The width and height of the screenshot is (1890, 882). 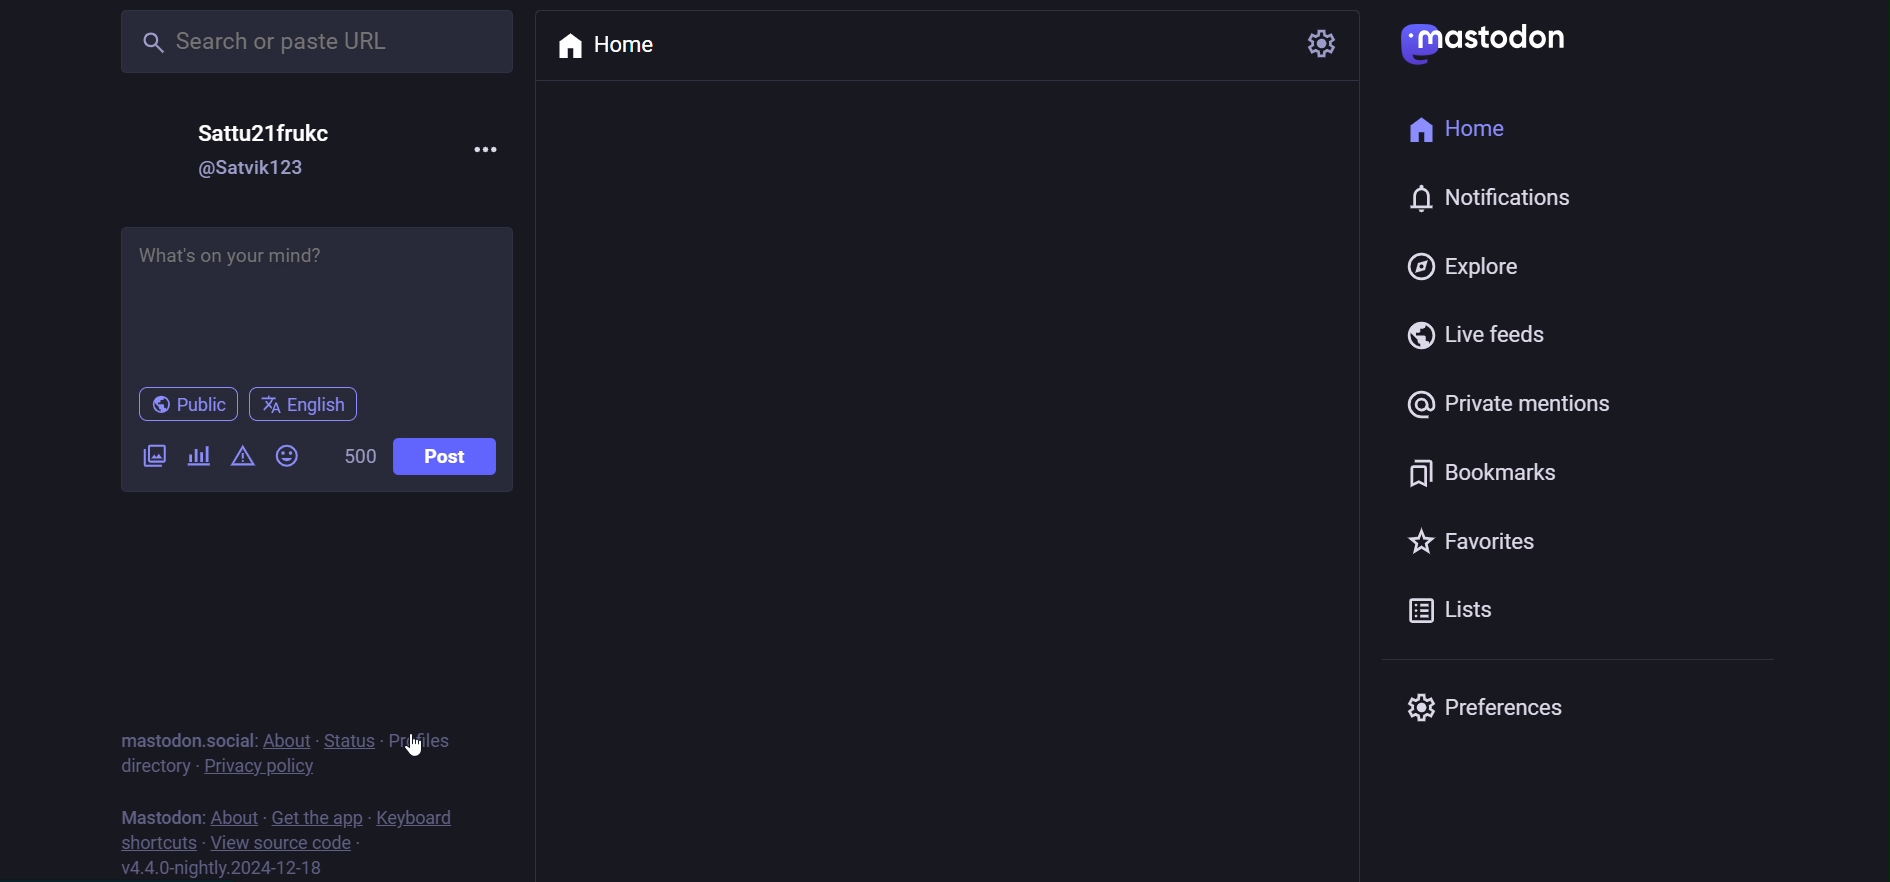 What do you see at coordinates (614, 45) in the screenshot?
I see `home` at bounding box center [614, 45].